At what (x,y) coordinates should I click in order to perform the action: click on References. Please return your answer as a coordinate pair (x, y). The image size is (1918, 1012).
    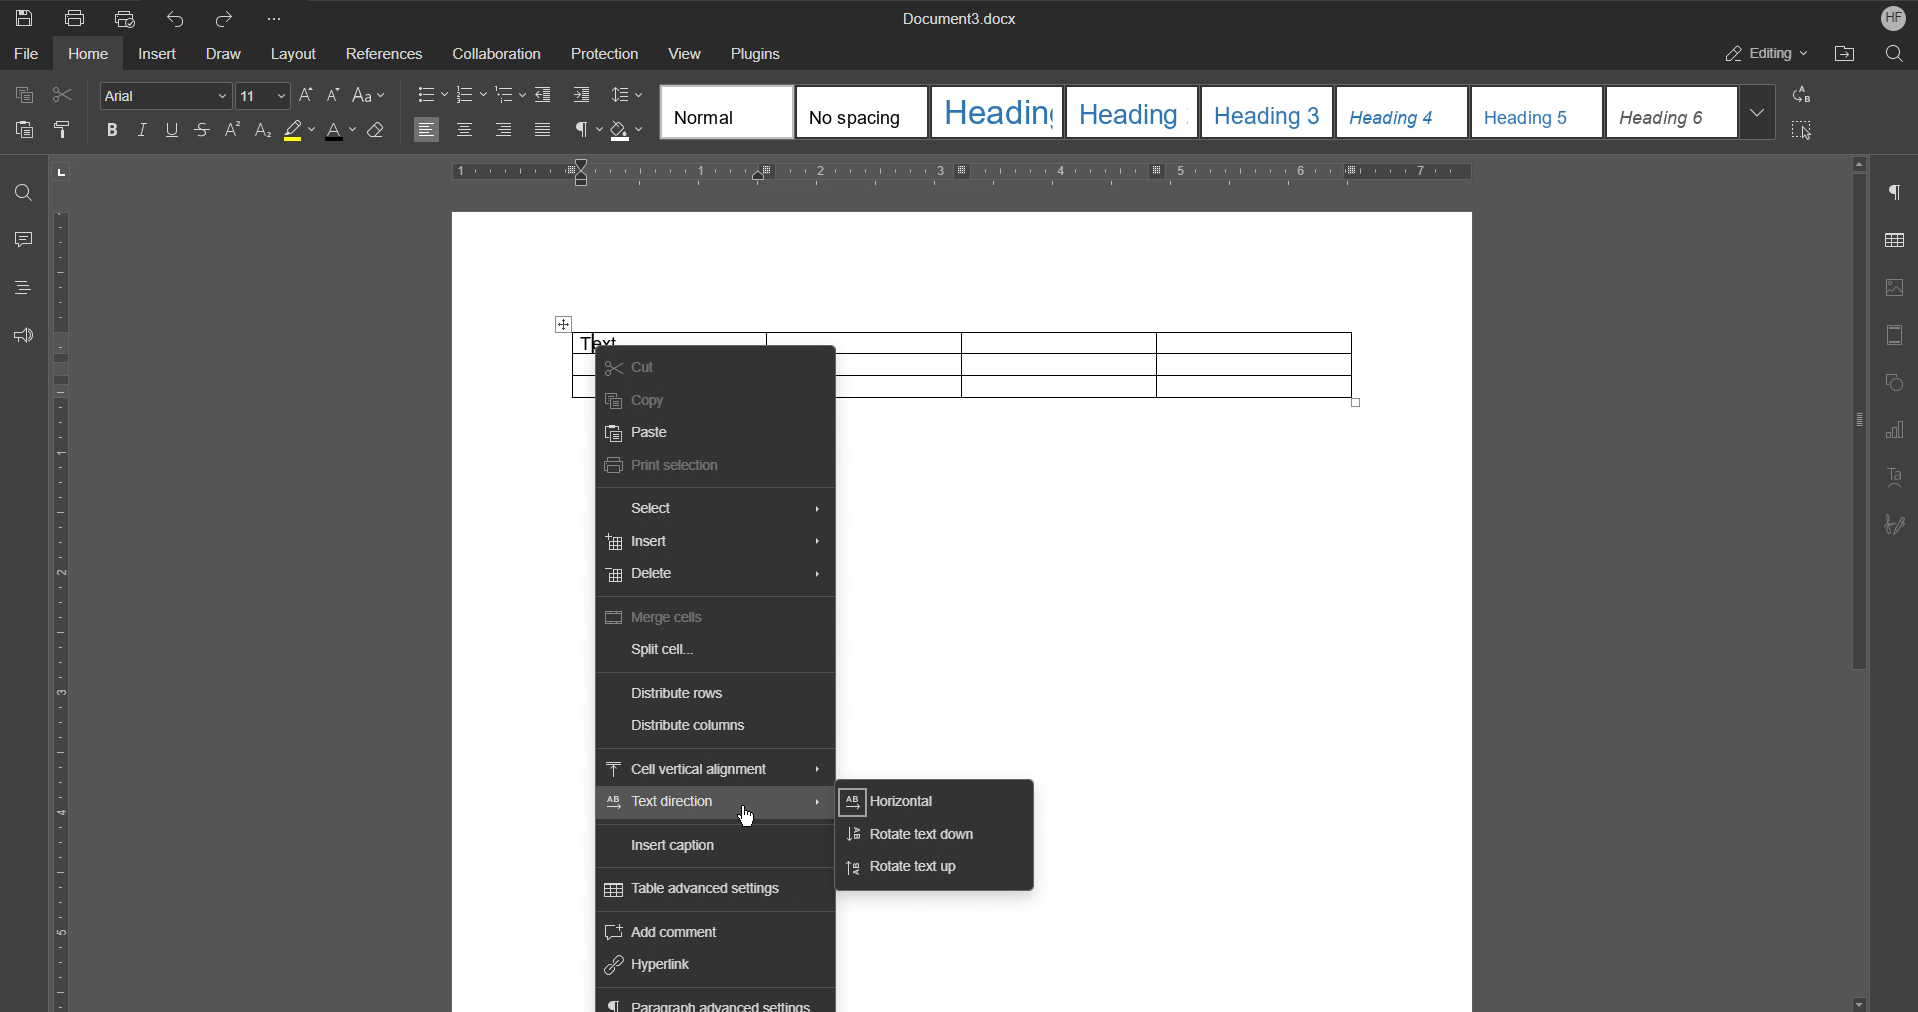
    Looking at the image, I should click on (384, 53).